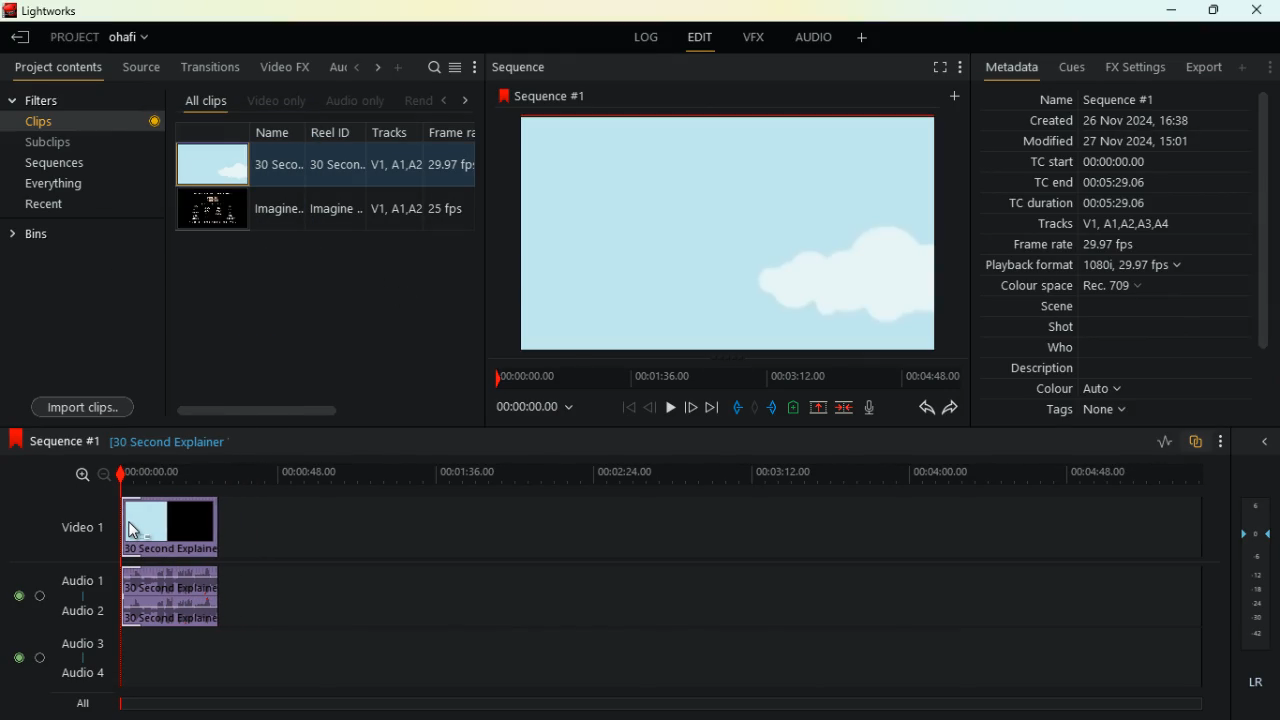  What do you see at coordinates (54, 183) in the screenshot?
I see `everything` at bounding box center [54, 183].